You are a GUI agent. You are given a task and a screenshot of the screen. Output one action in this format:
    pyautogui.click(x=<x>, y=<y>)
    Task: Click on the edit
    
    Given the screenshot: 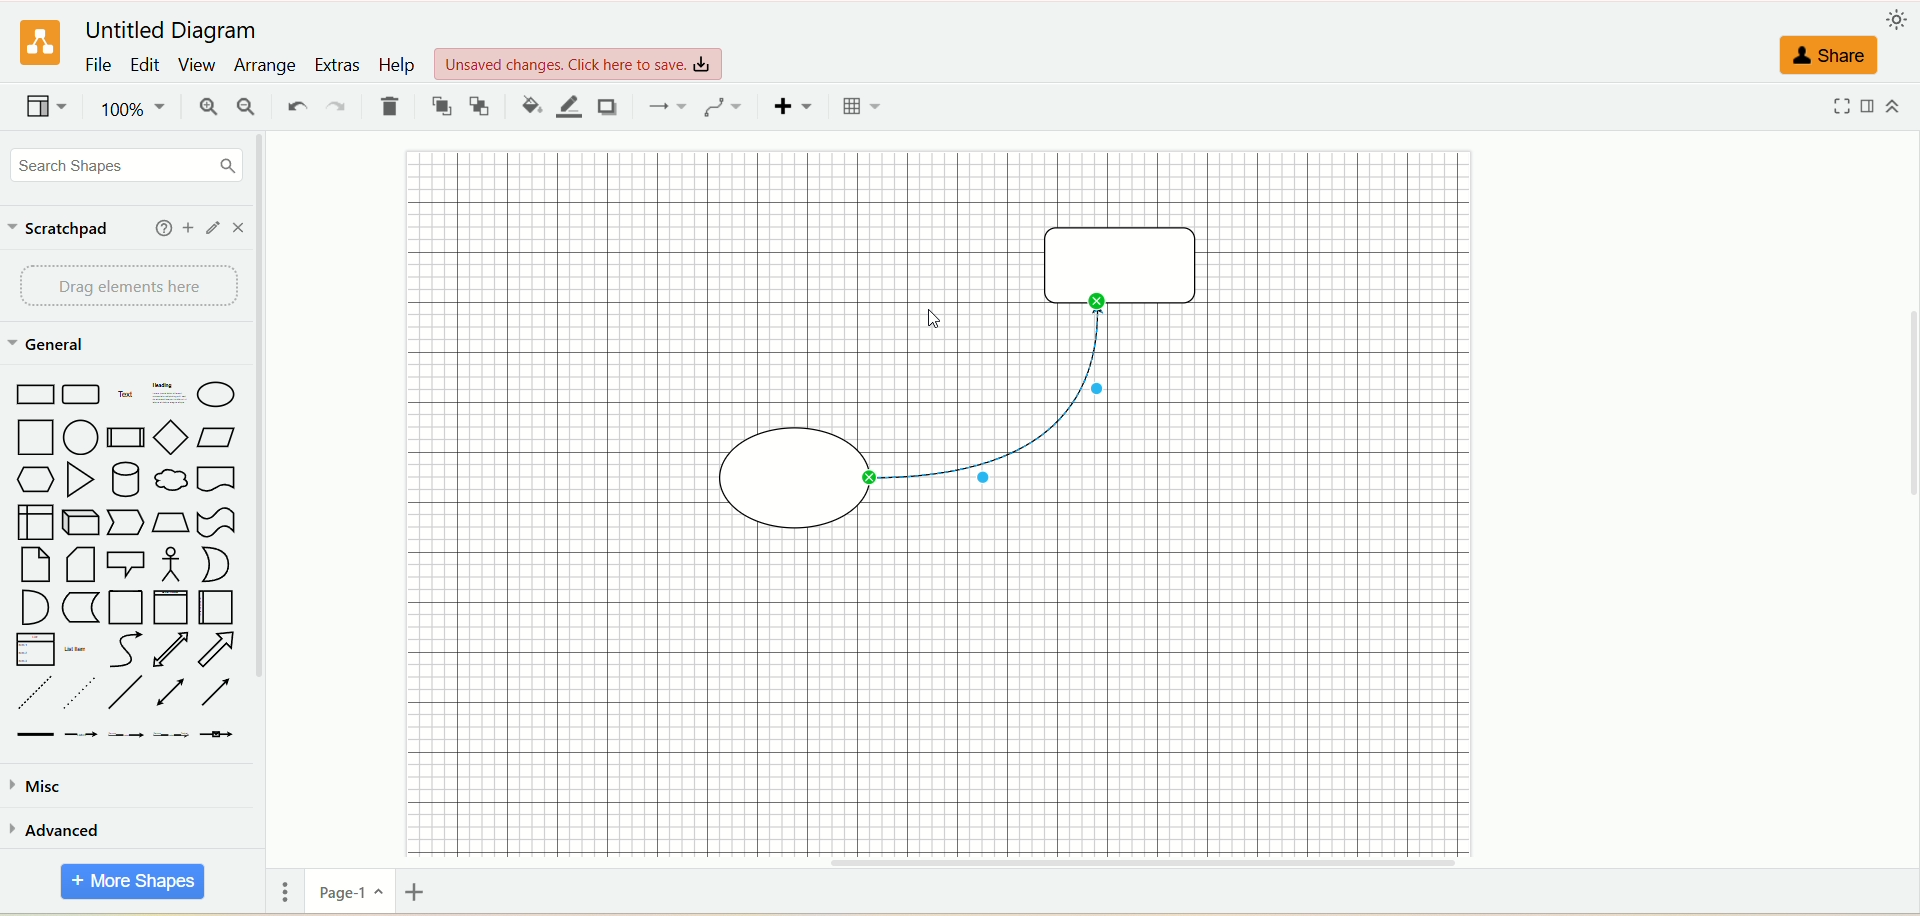 What is the action you would take?
    pyautogui.click(x=214, y=226)
    